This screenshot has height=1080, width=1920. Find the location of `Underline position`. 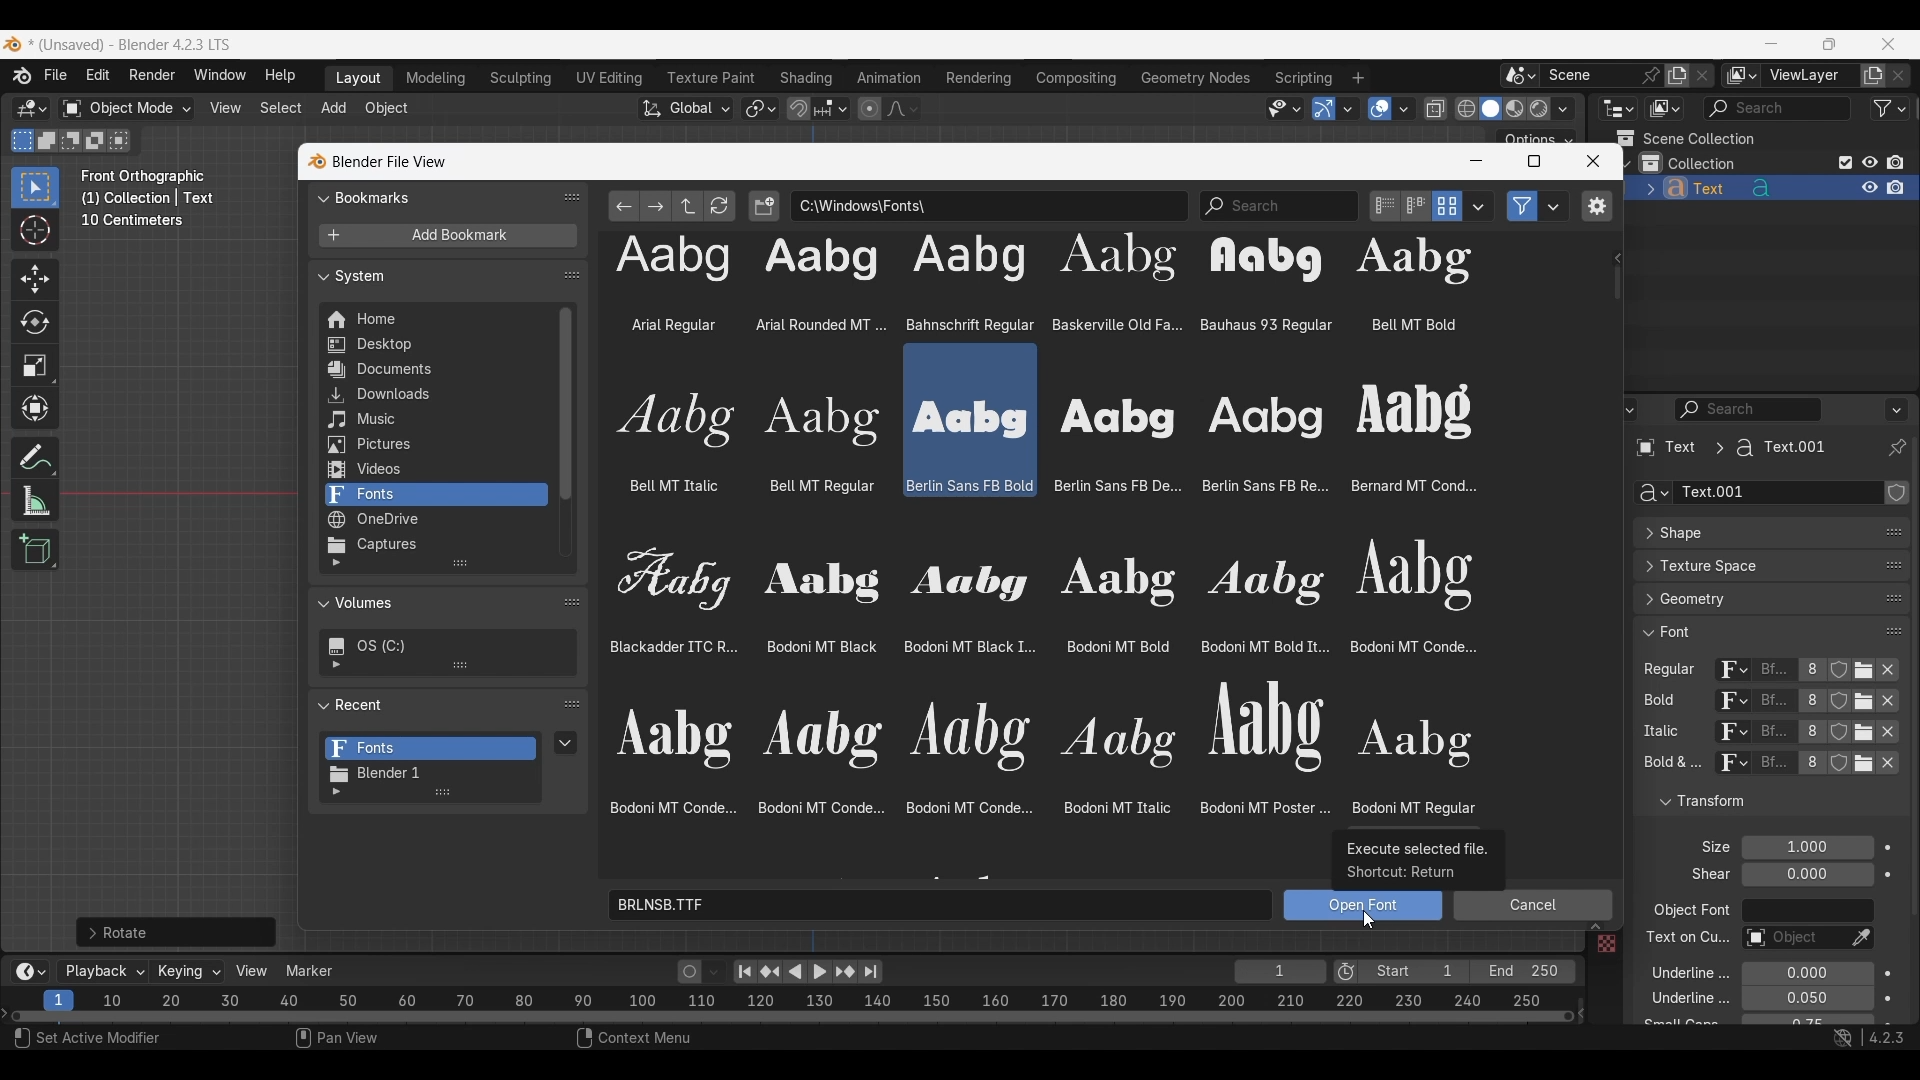

Underline position is located at coordinates (1806, 974).